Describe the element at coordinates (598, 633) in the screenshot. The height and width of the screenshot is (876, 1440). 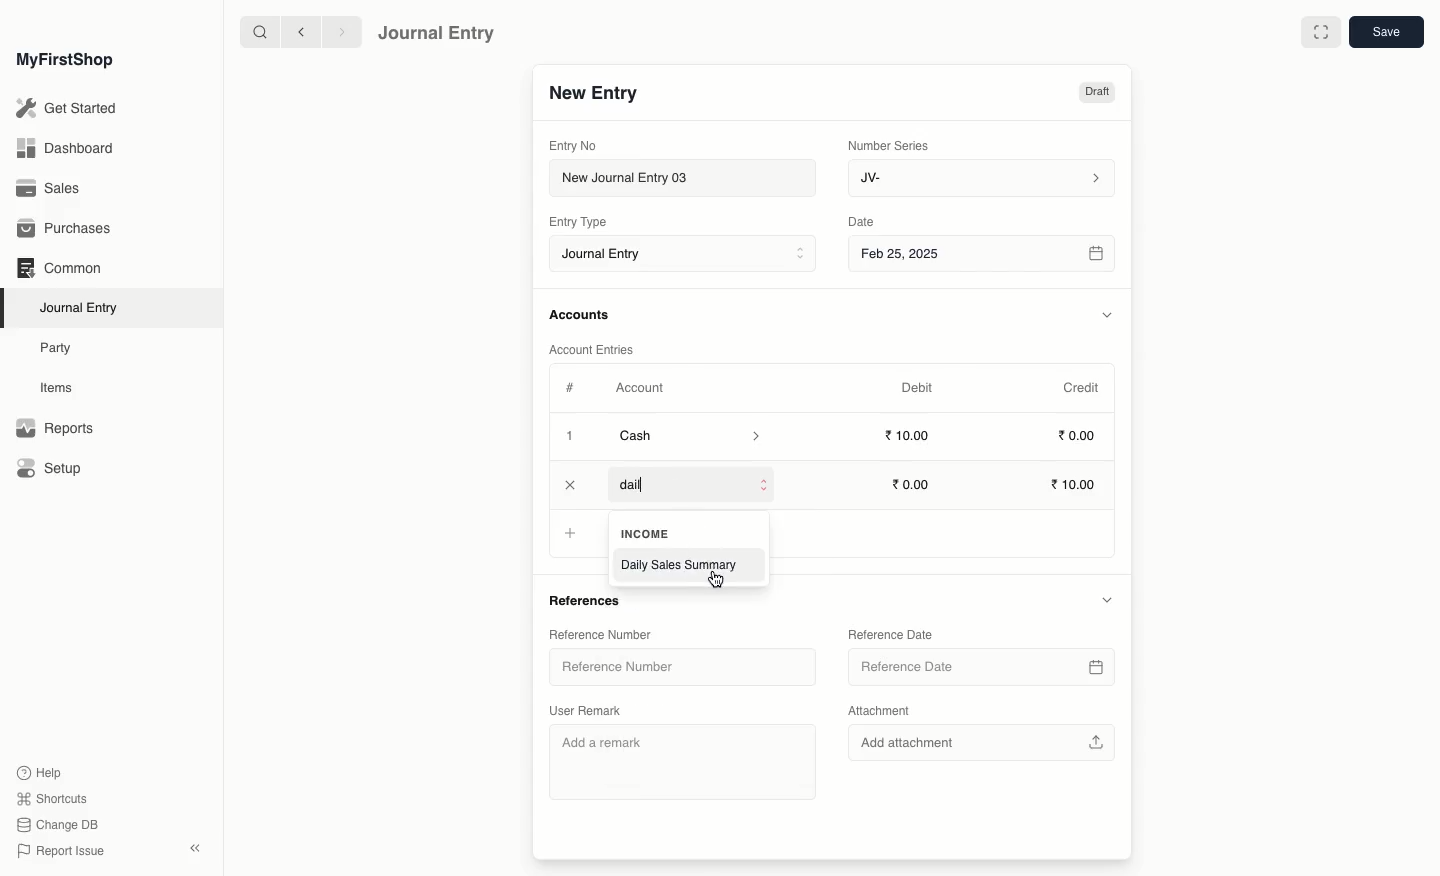
I see `Reference Number` at that location.